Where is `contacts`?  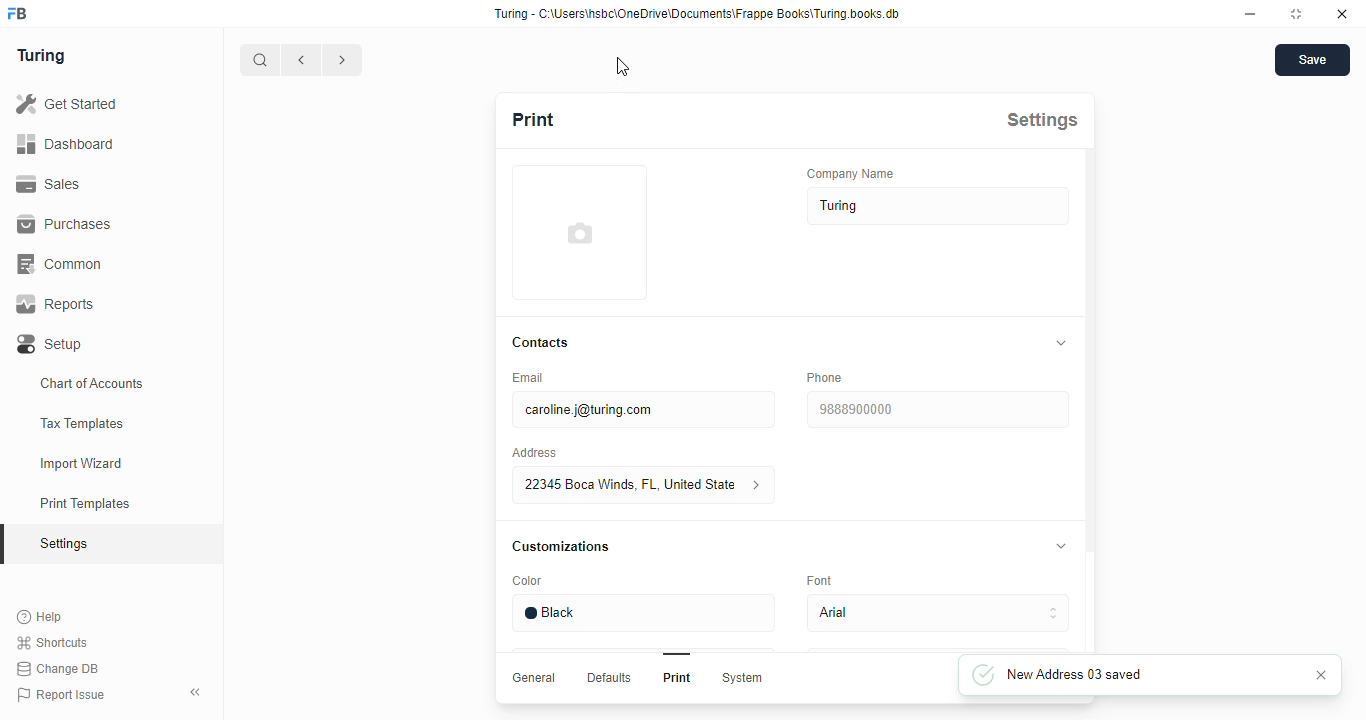
contacts is located at coordinates (542, 343).